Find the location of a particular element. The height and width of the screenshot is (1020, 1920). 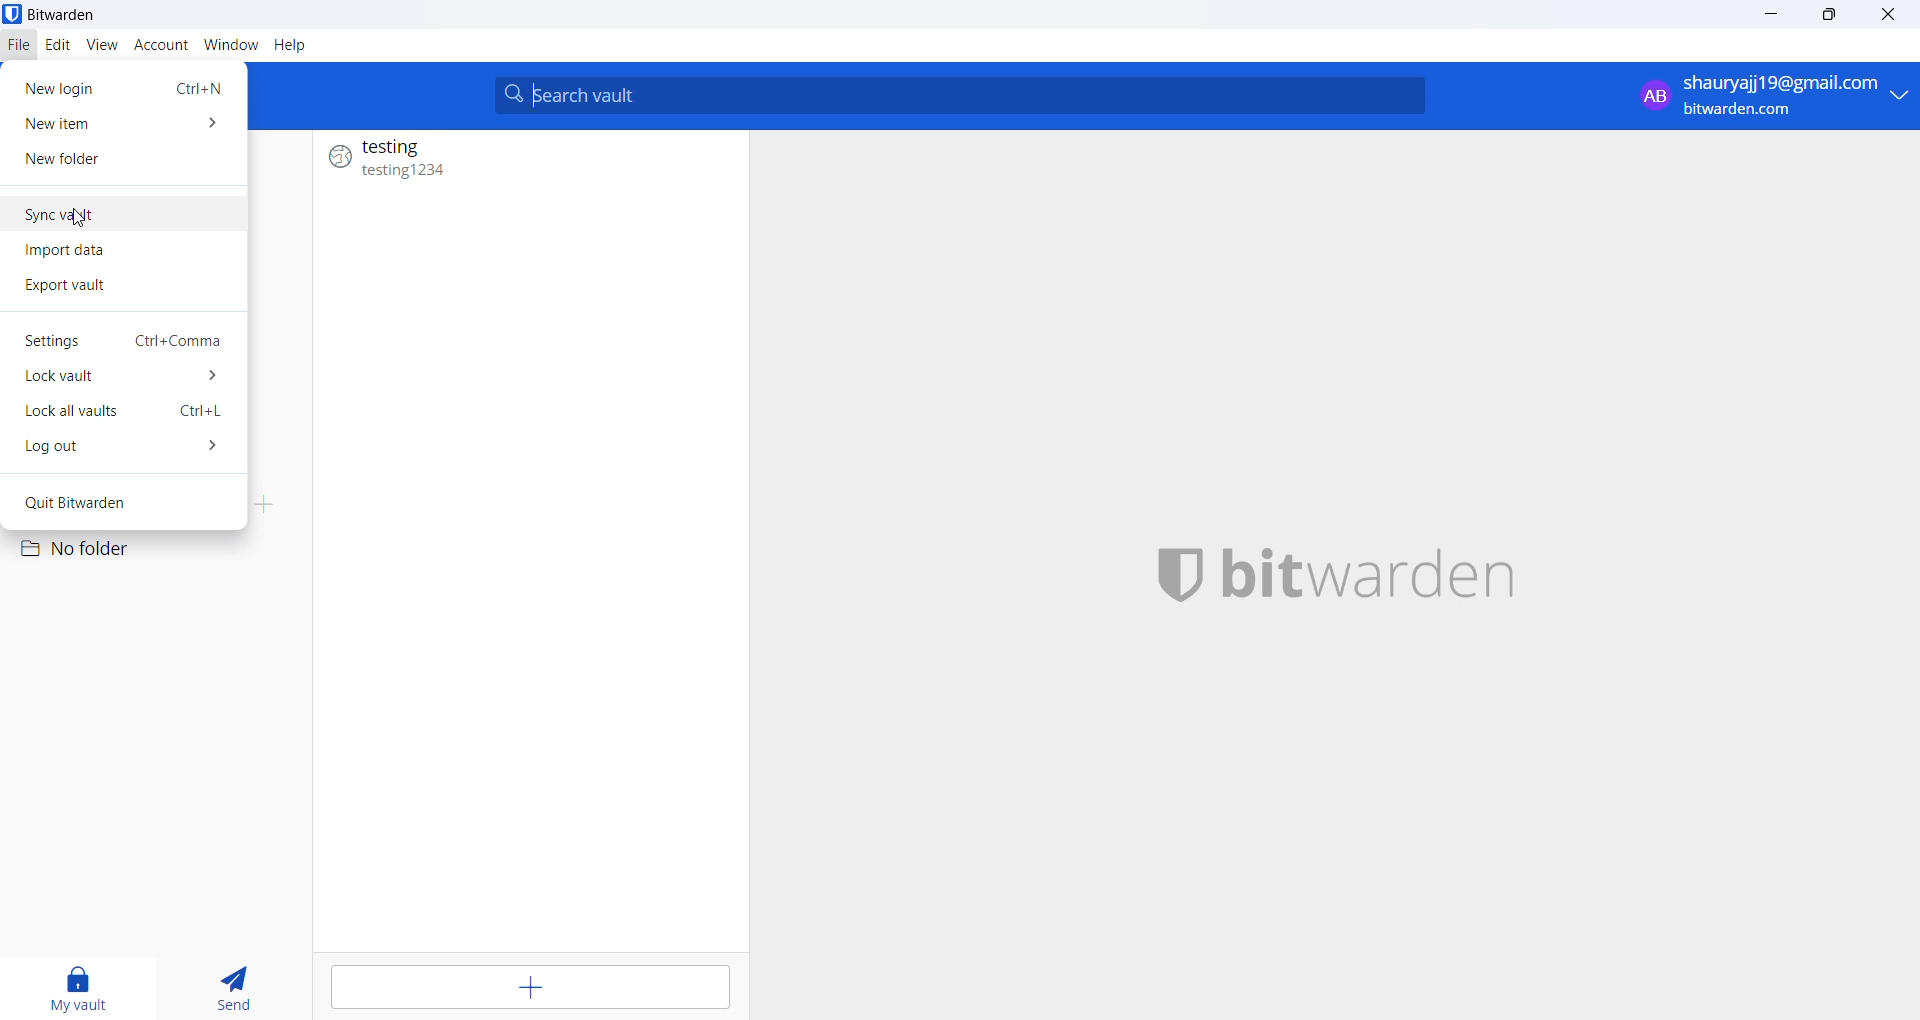

Help is located at coordinates (293, 47).